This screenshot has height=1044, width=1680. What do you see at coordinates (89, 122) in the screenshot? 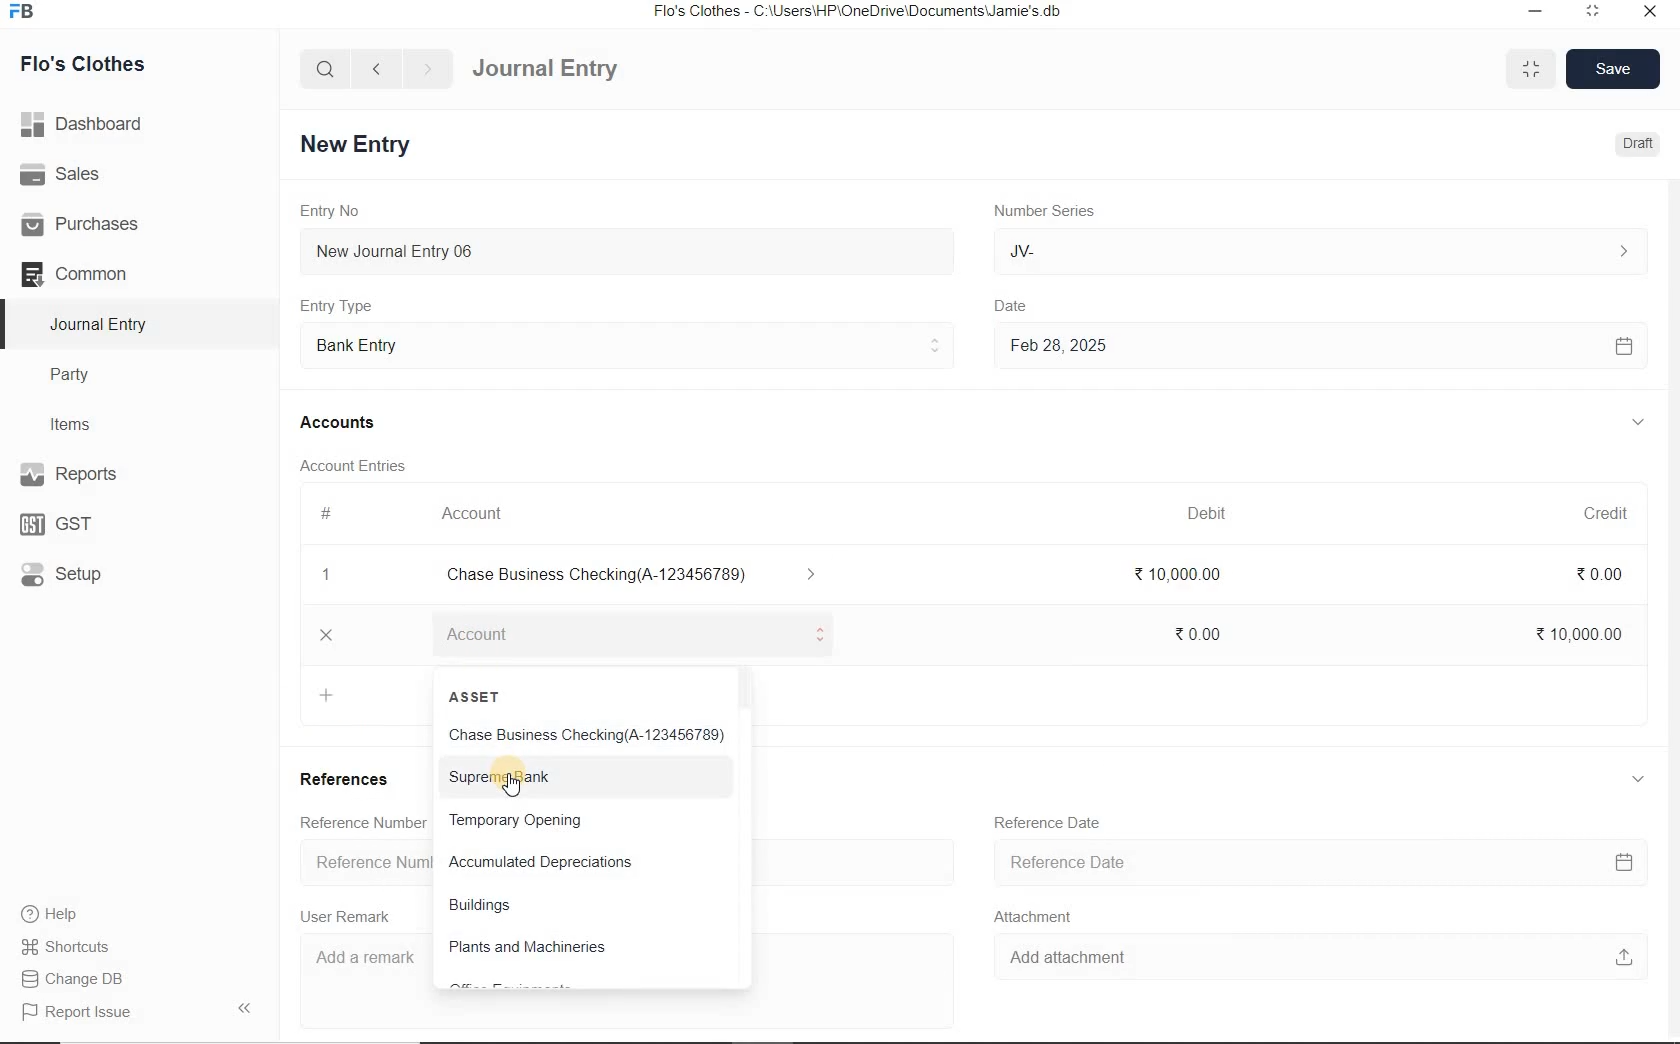
I see `Dashboard` at bounding box center [89, 122].